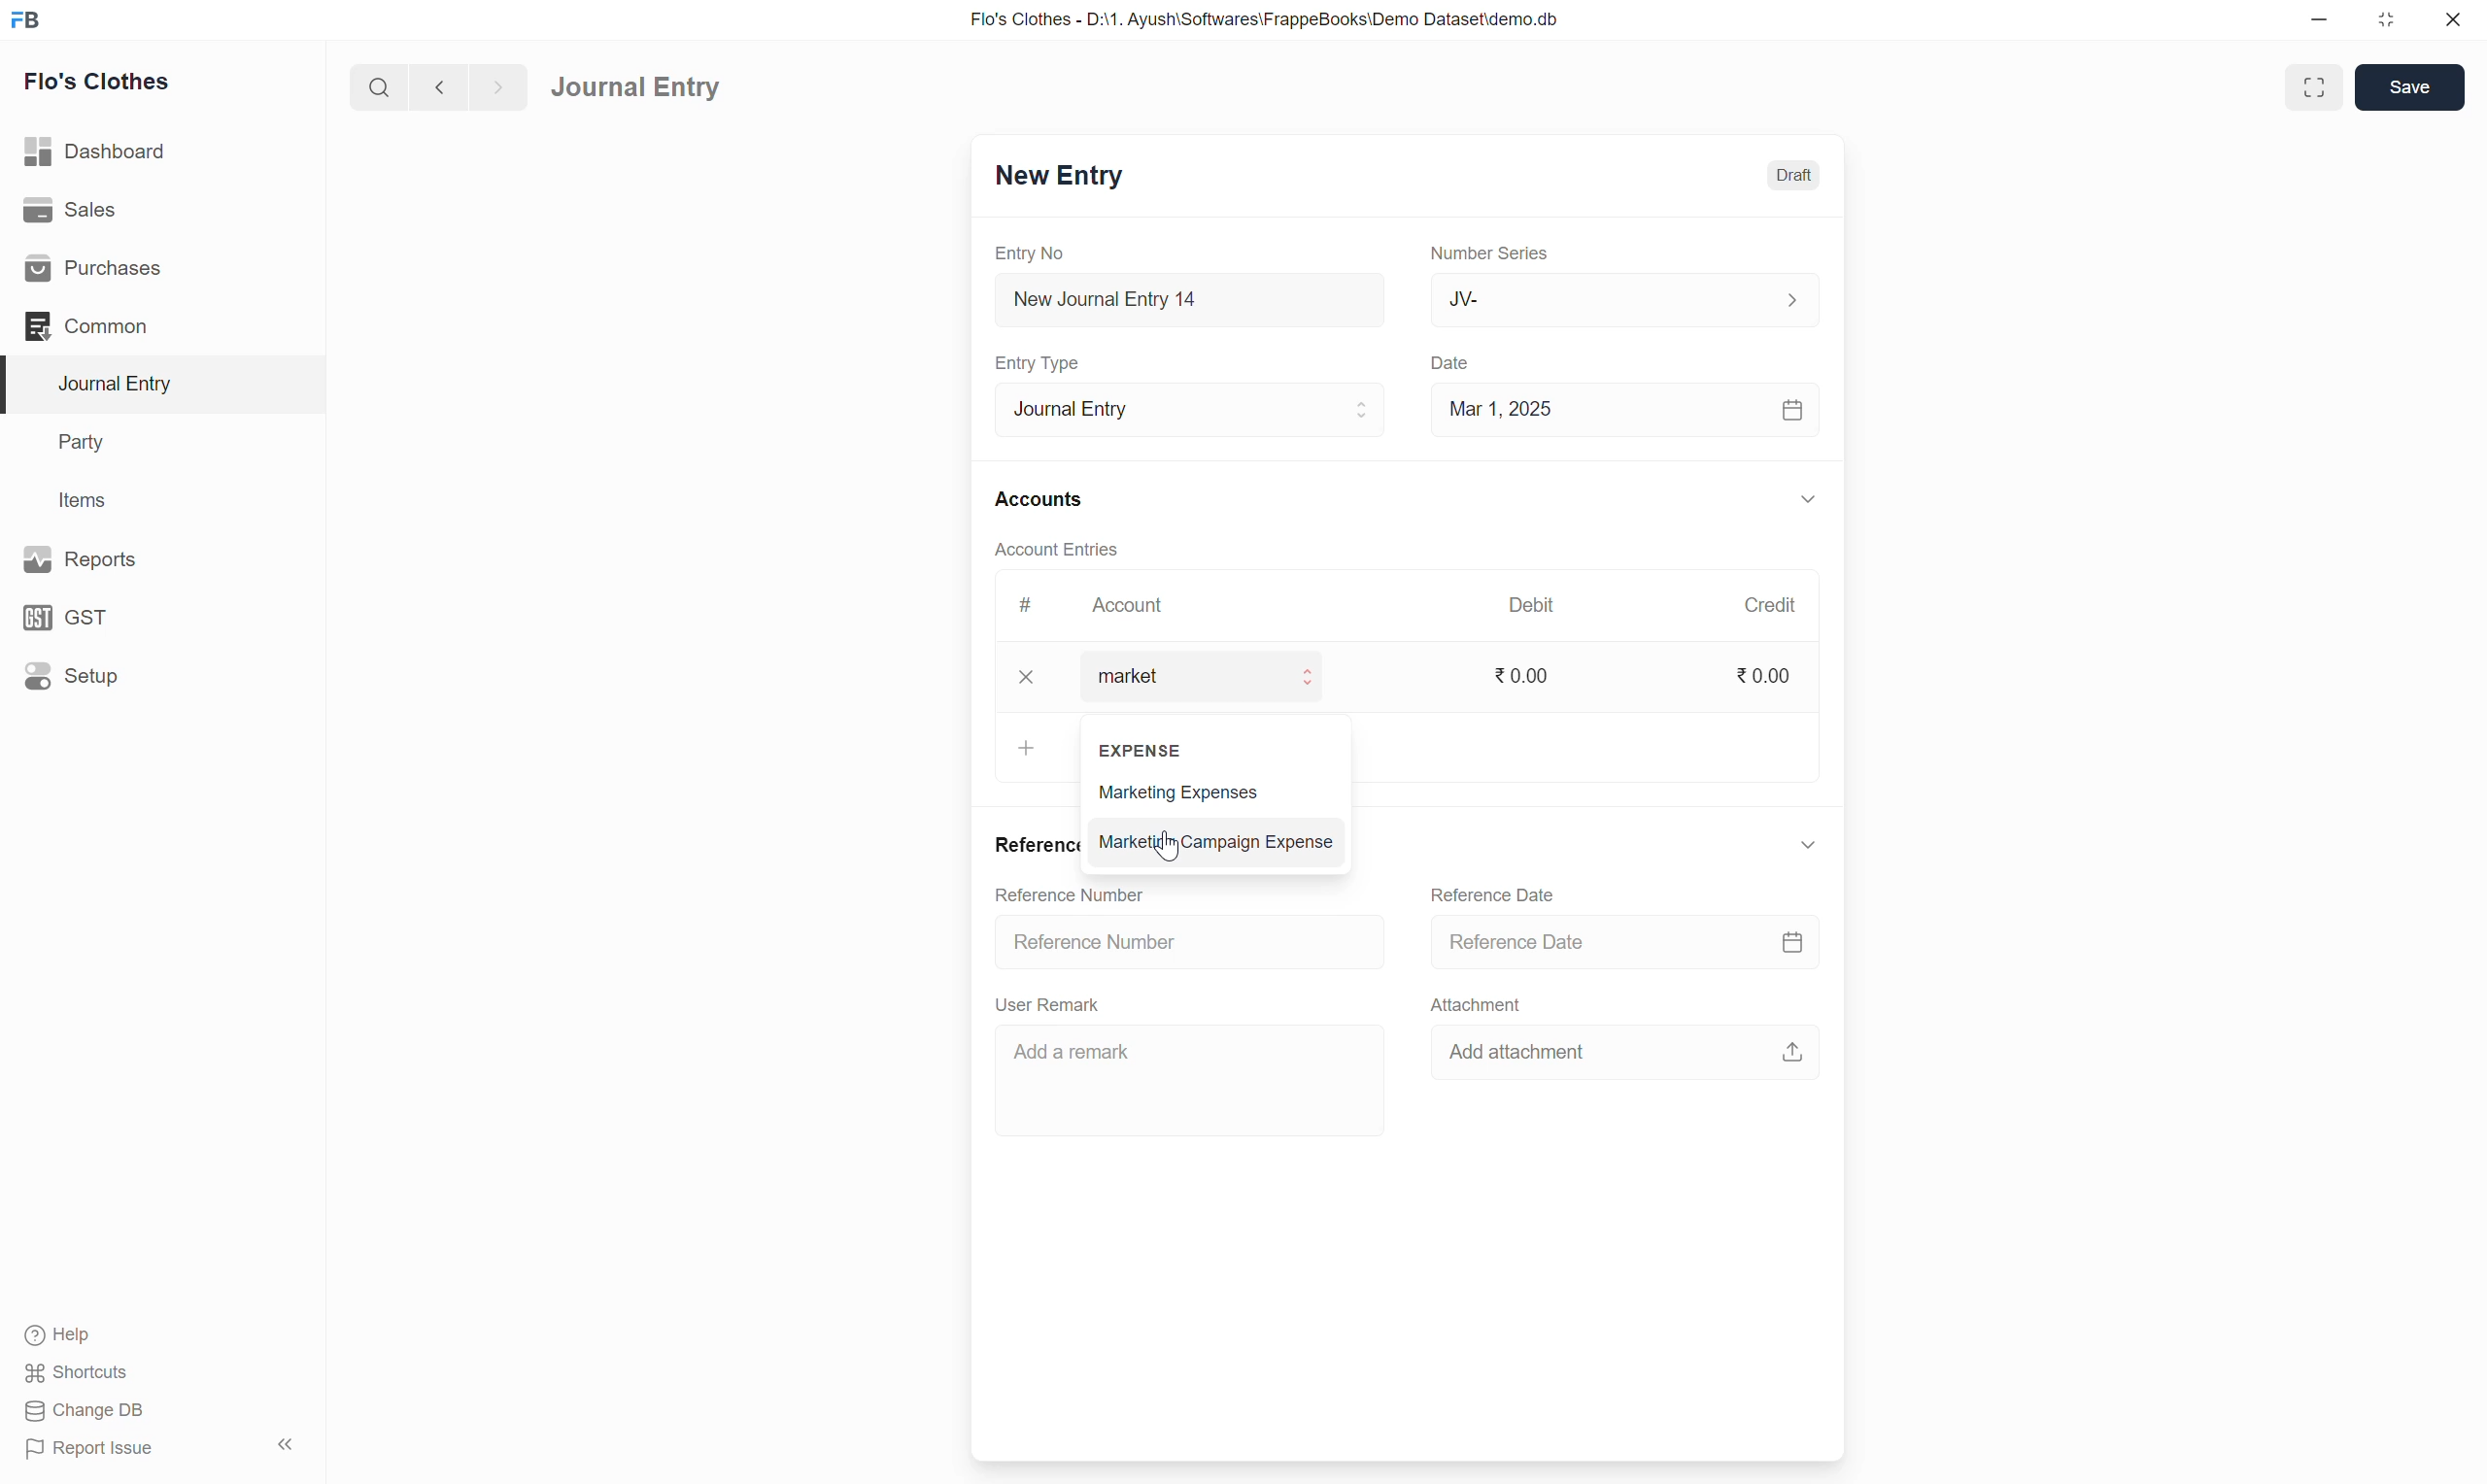  Describe the element at coordinates (1769, 604) in the screenshot. I see `Credit` at that location.